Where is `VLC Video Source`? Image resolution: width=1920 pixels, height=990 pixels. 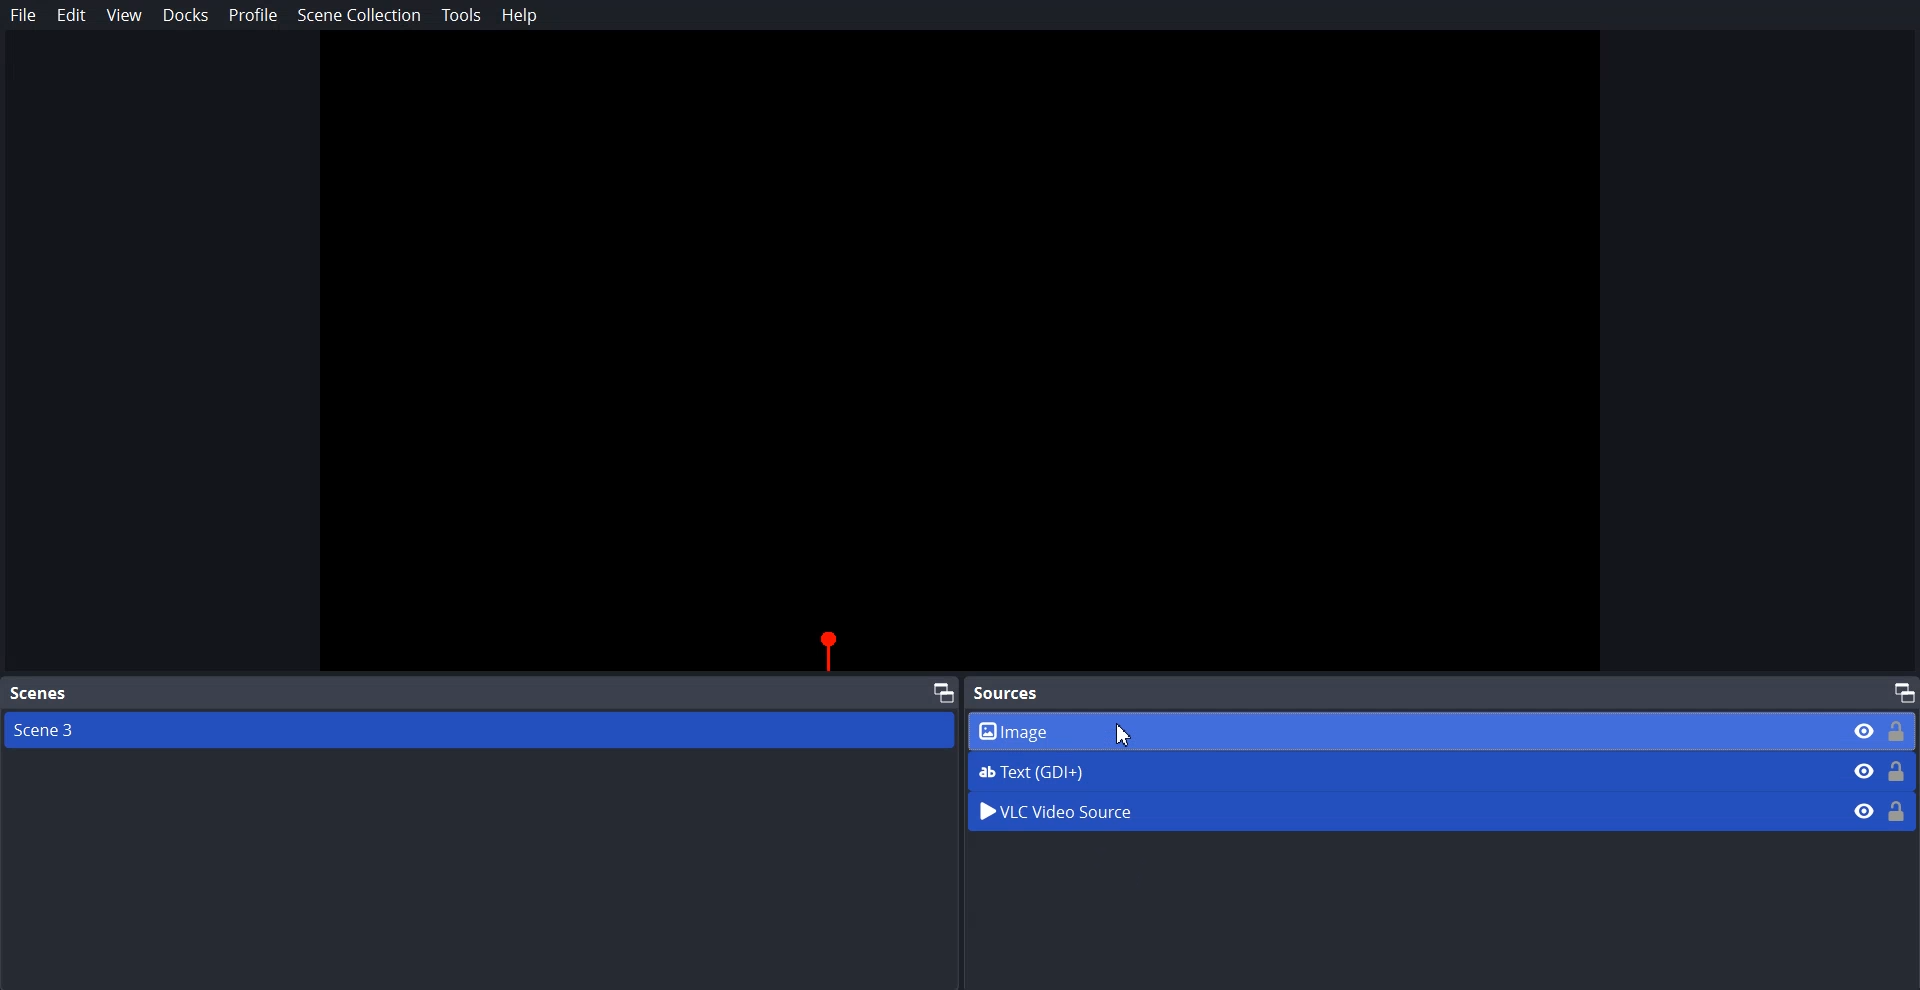
VLC Video Source is located at coordinates (1397, 809).